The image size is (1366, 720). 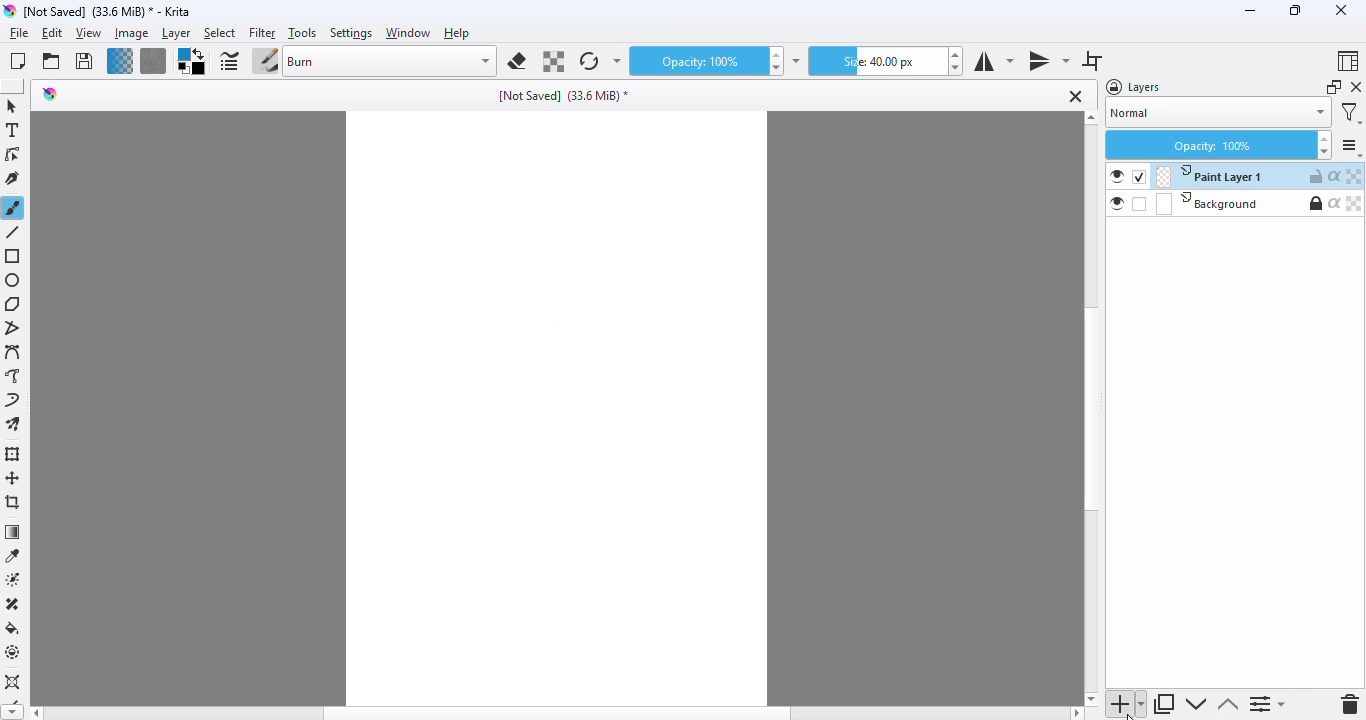 What do you see at coordinates (13, 425) in the screenshot?
I see `multibrush tool` at bounding box center [13, 425].